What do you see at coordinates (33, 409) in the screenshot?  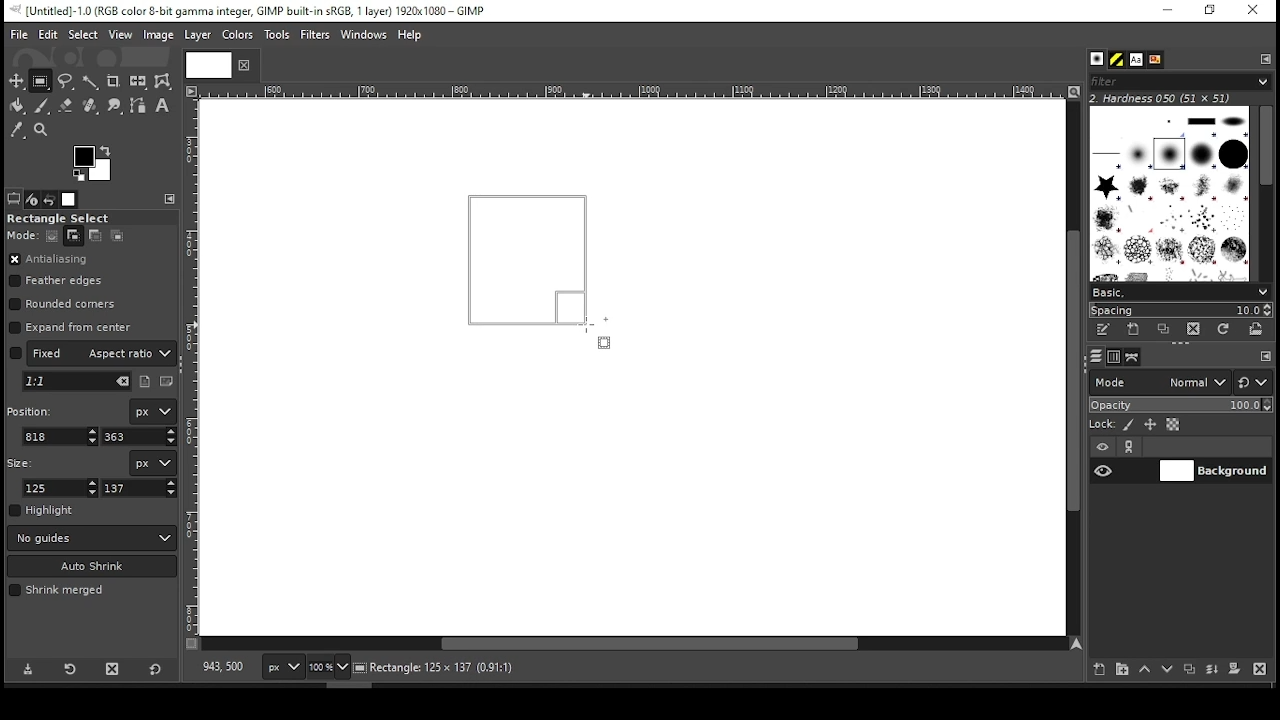 I see `position` at bounding box center [33, 409].